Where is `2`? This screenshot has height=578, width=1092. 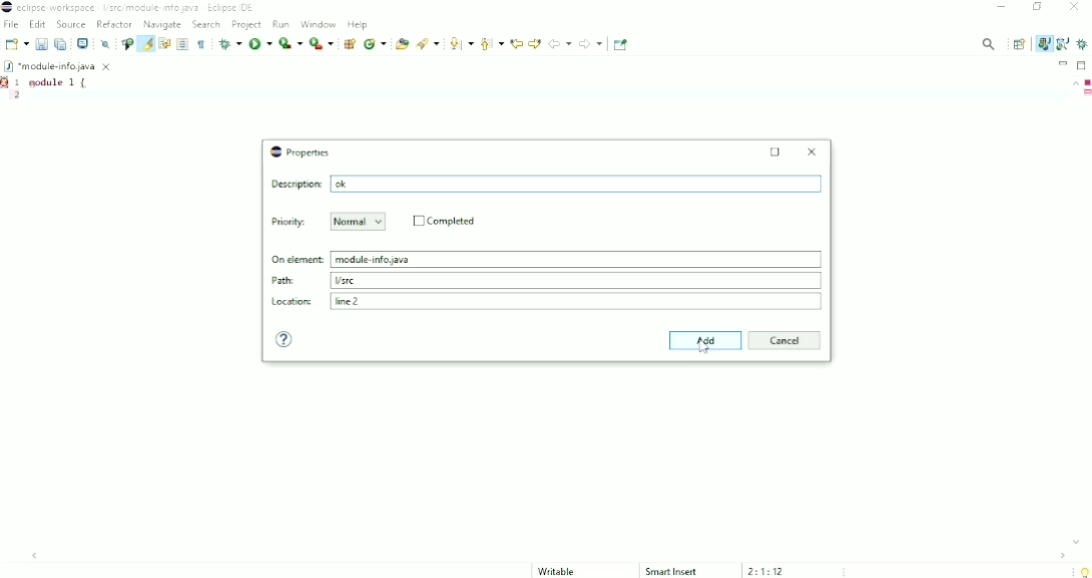 2 is located at coordinates (18, 97).